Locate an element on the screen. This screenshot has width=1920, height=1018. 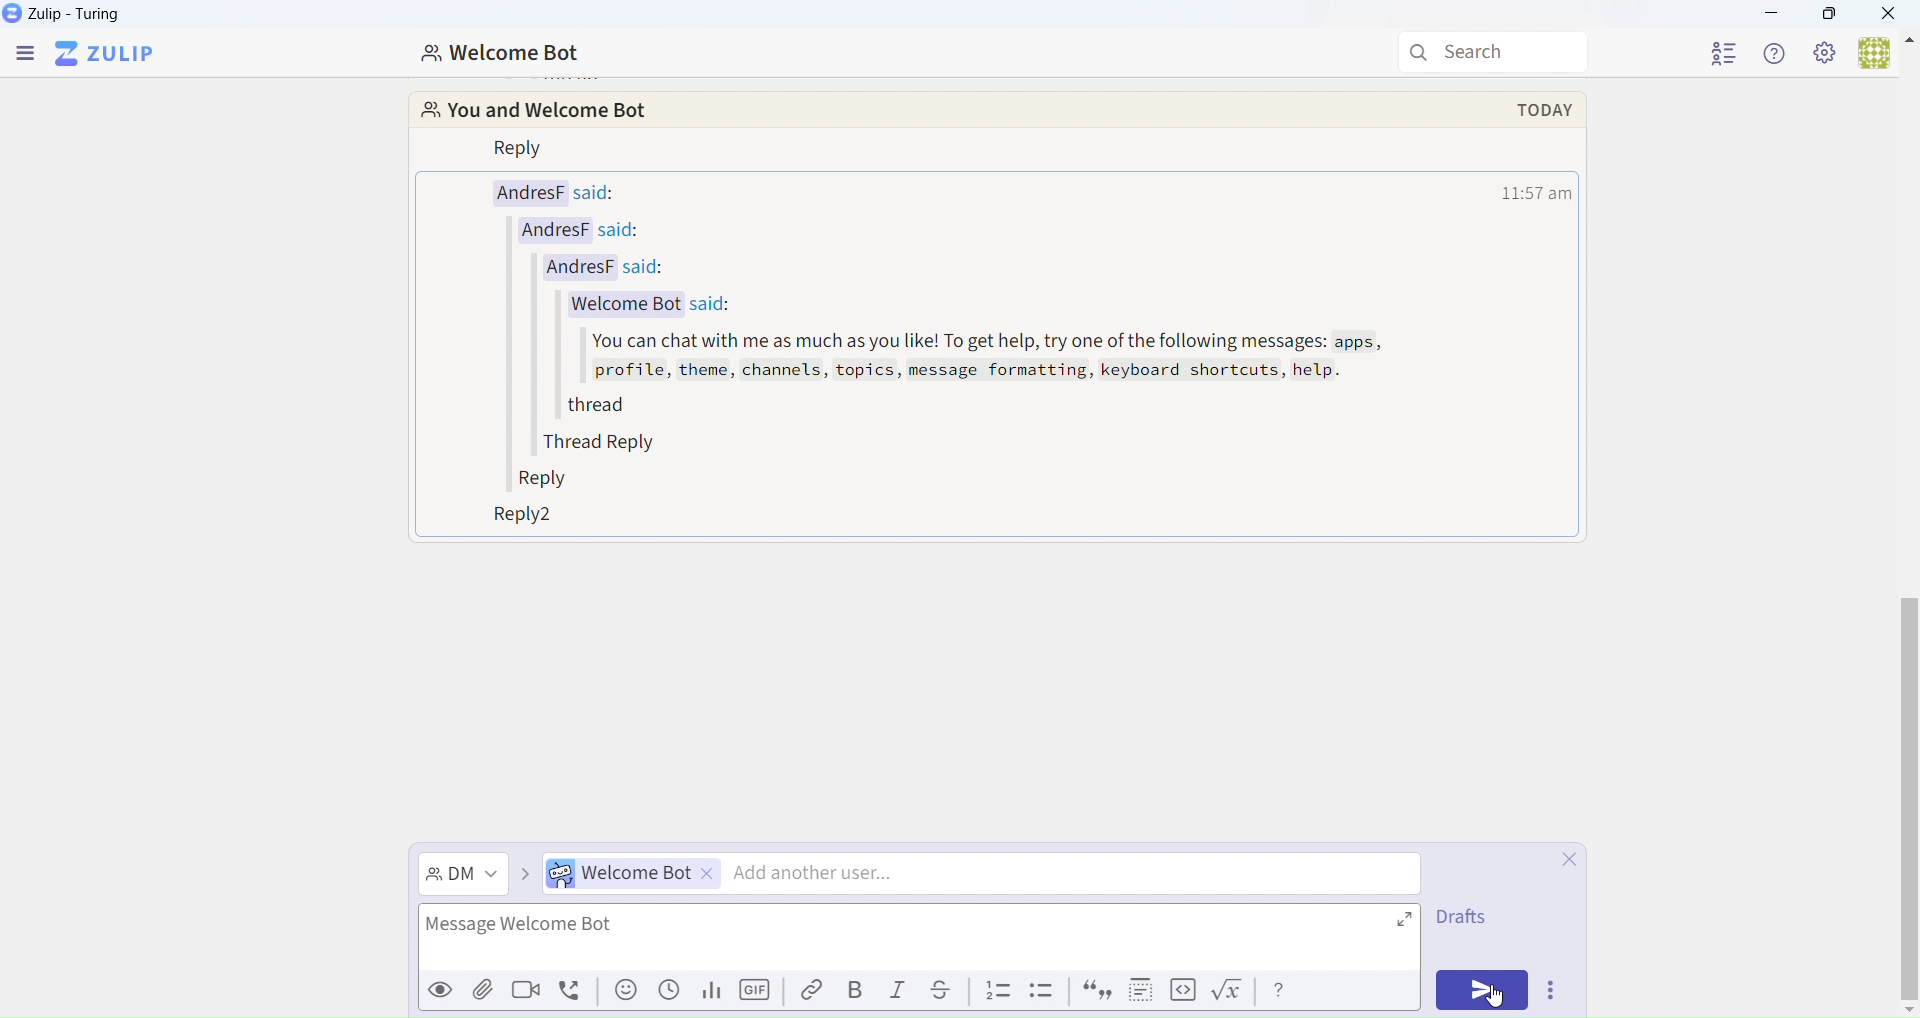
help is located at coordinates (1282, 991).